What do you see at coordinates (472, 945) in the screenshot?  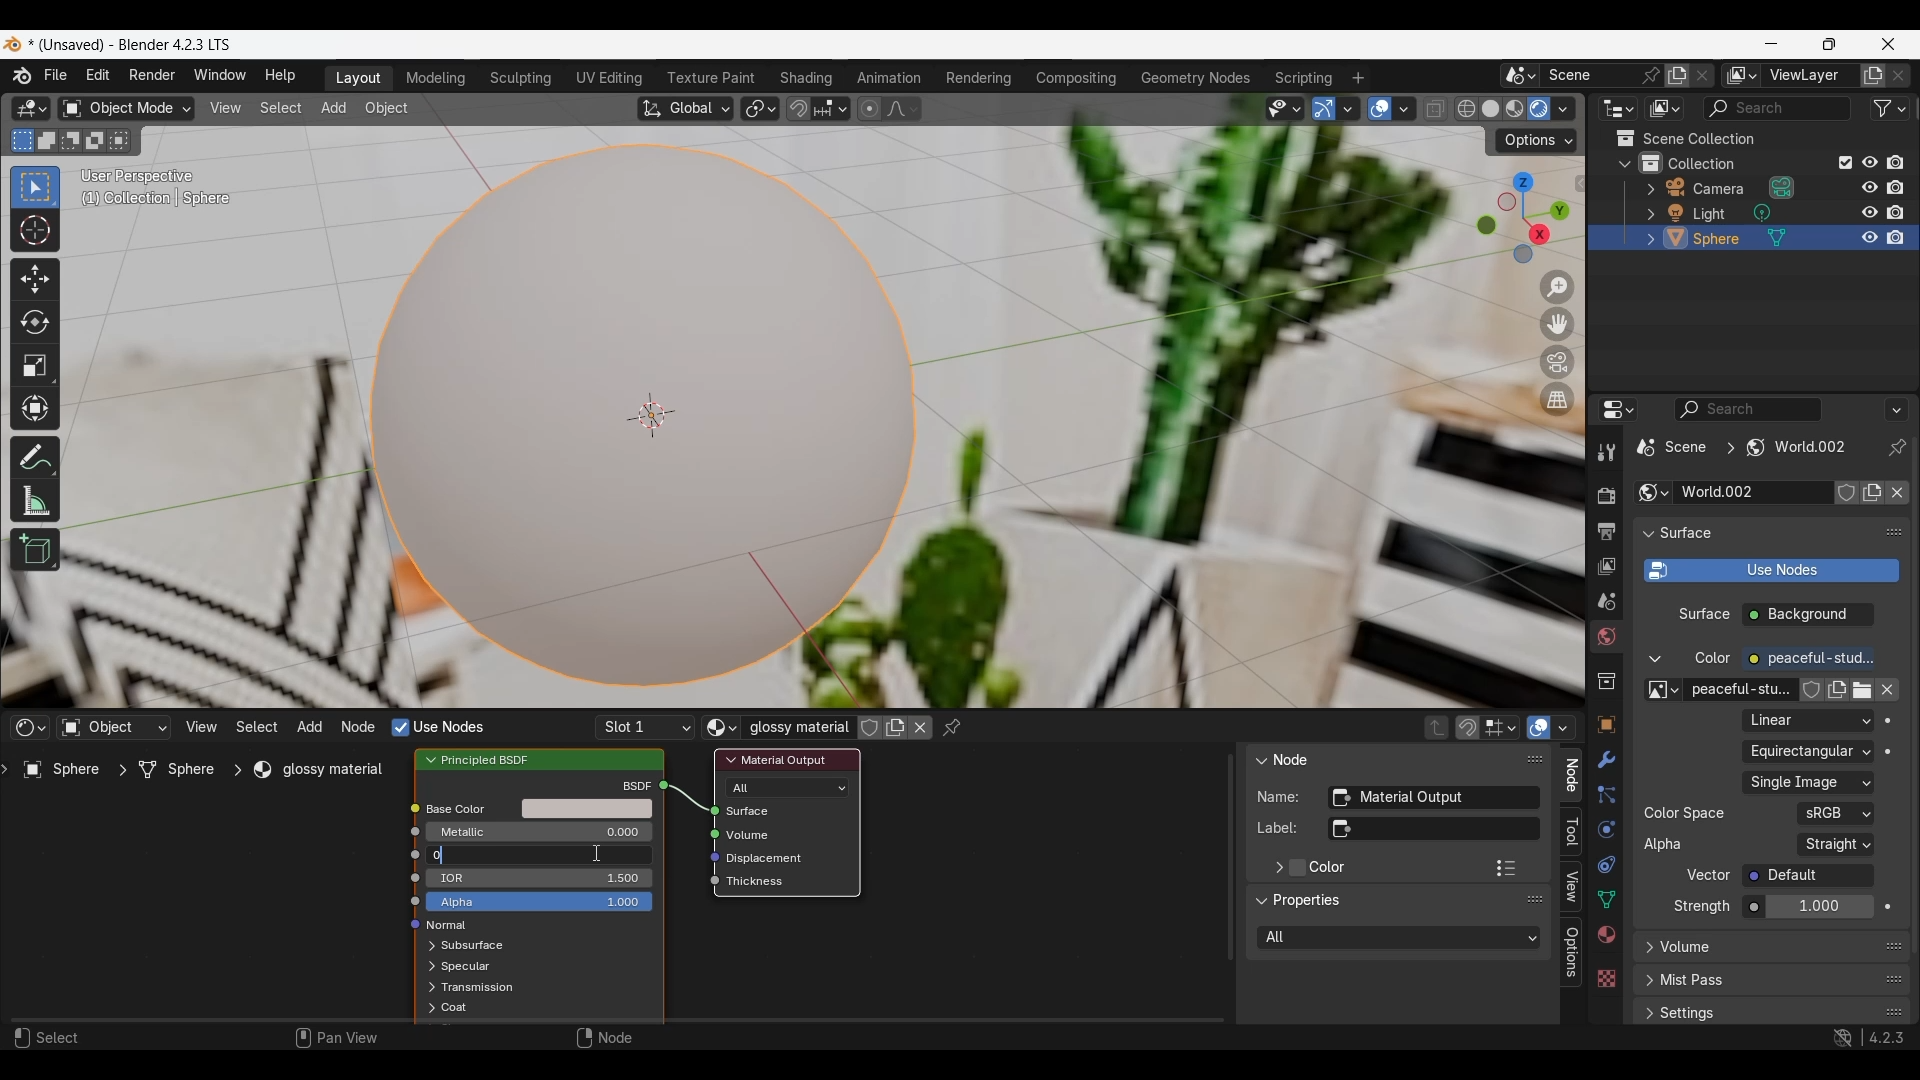 I see `Subsurface options` at bounding box center [472, 945].